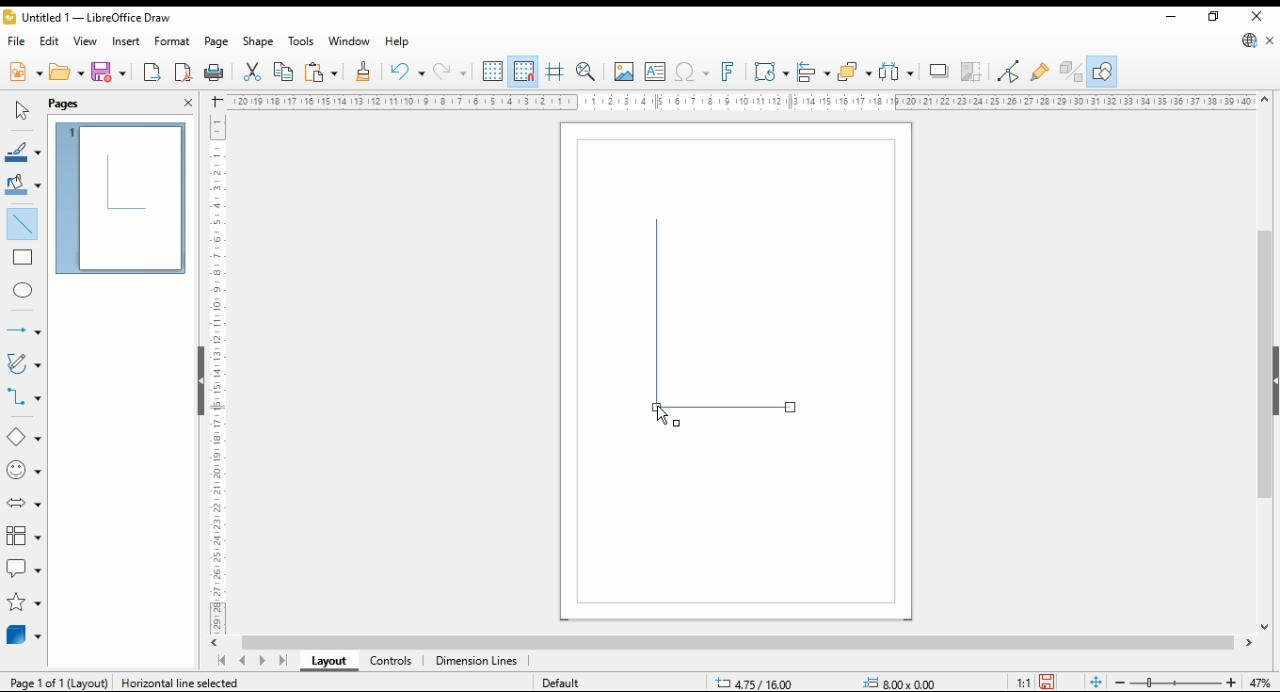  What do you see at coordinates (266, 661) in the screenshot?
I see `next page` at bounding box center [266, 661].